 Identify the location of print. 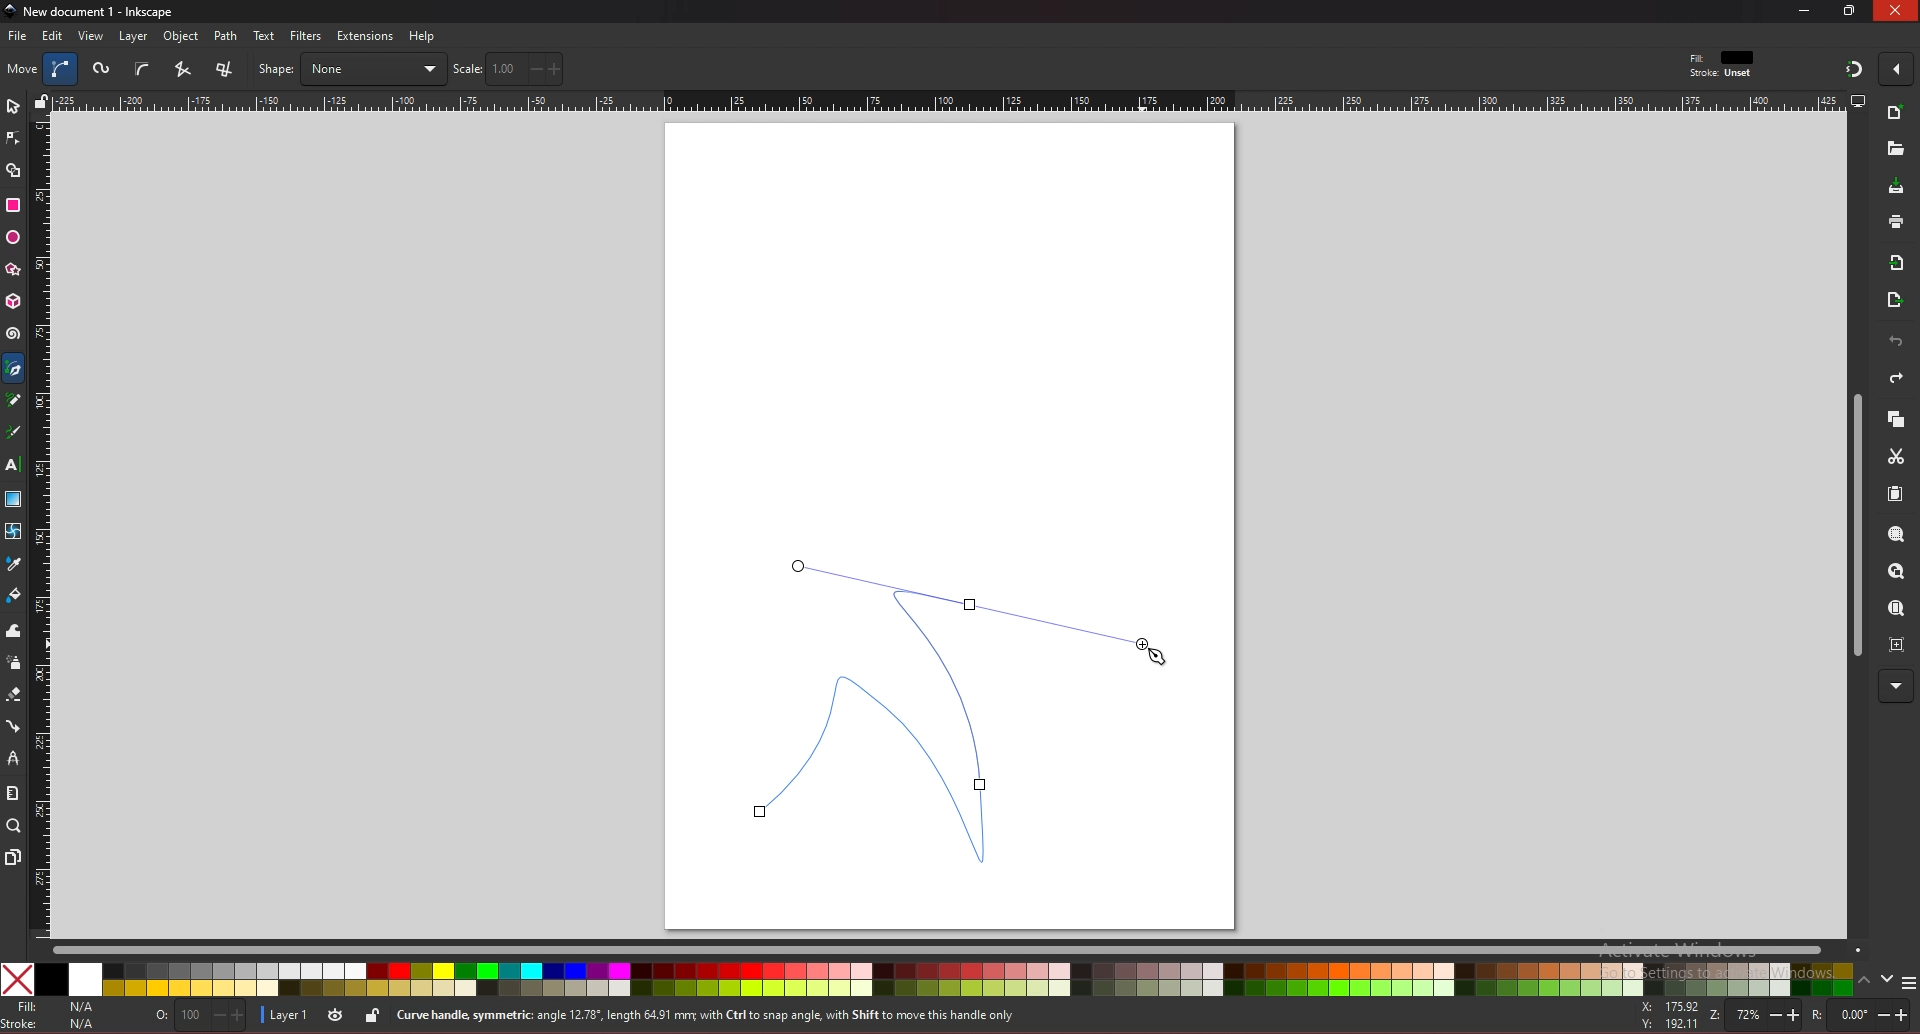
(1896, 221).